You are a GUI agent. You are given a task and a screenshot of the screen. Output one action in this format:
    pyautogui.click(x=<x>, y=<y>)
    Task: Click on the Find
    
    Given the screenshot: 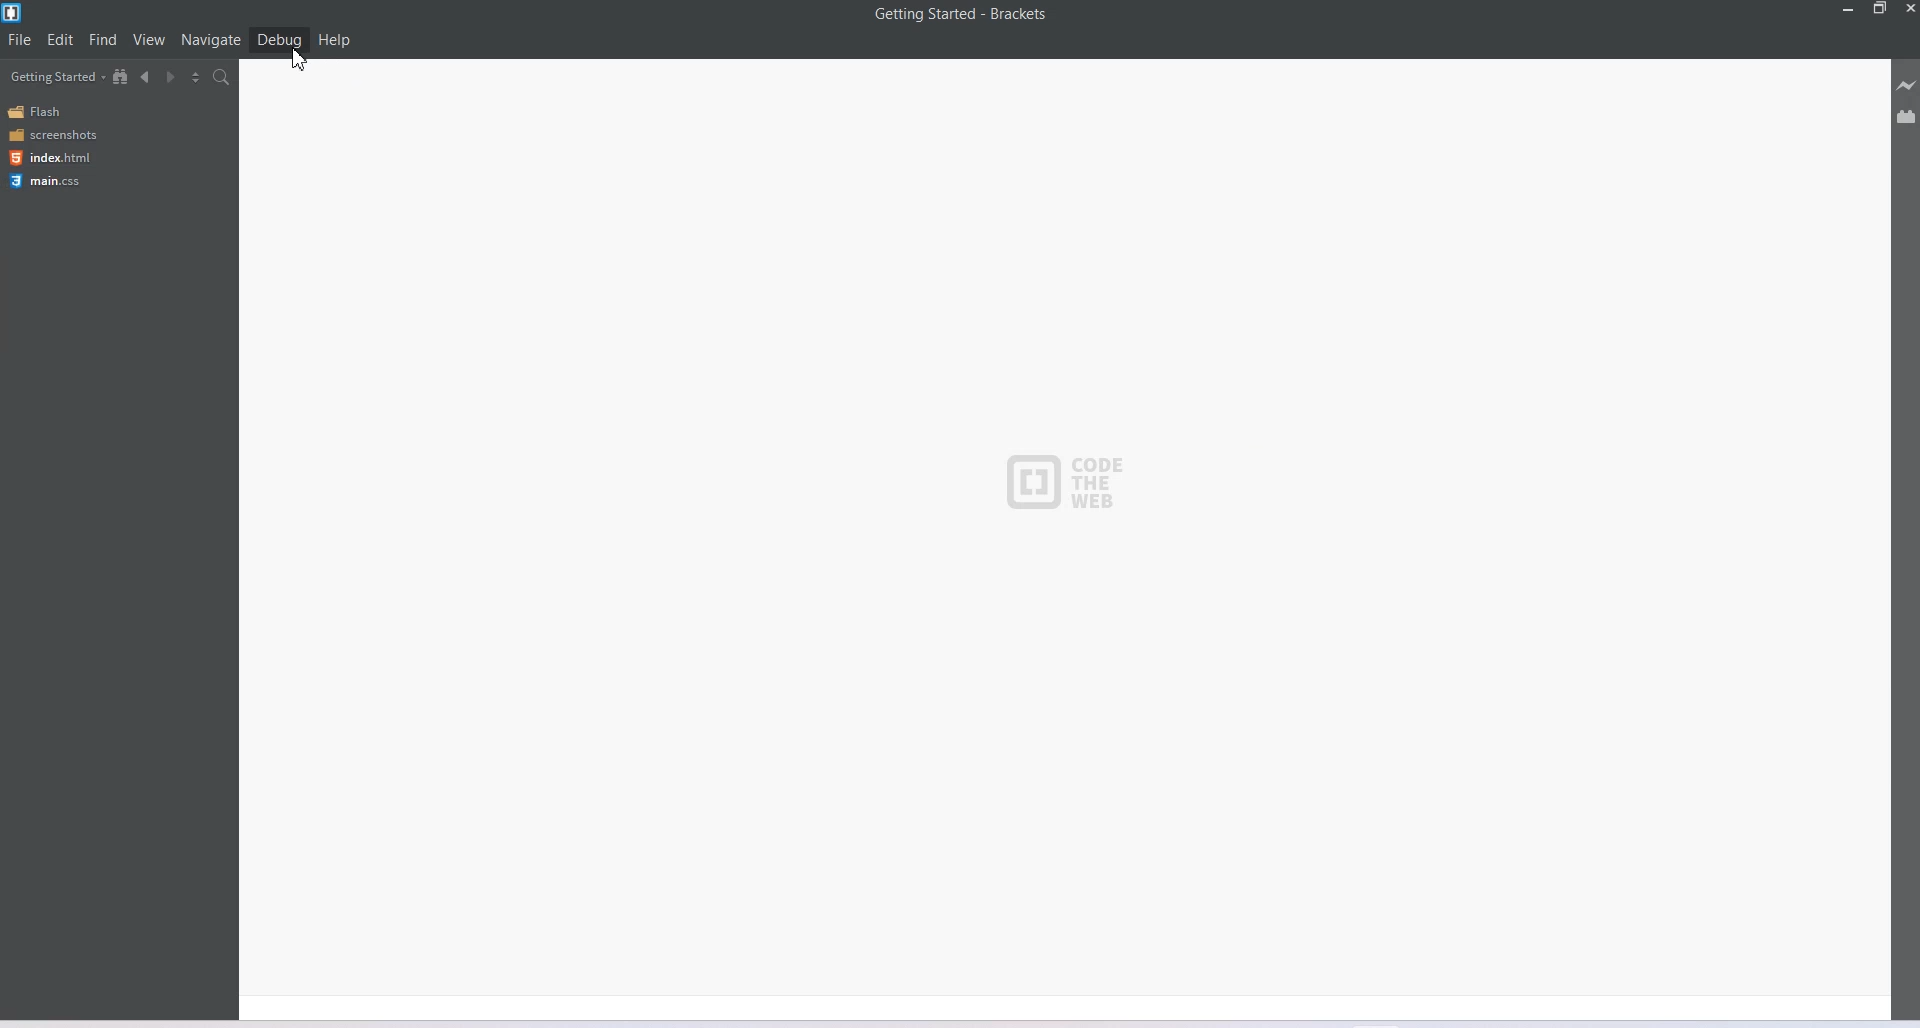 What is the action you would take?
    pyautogui.click(x=104, y=38)
    